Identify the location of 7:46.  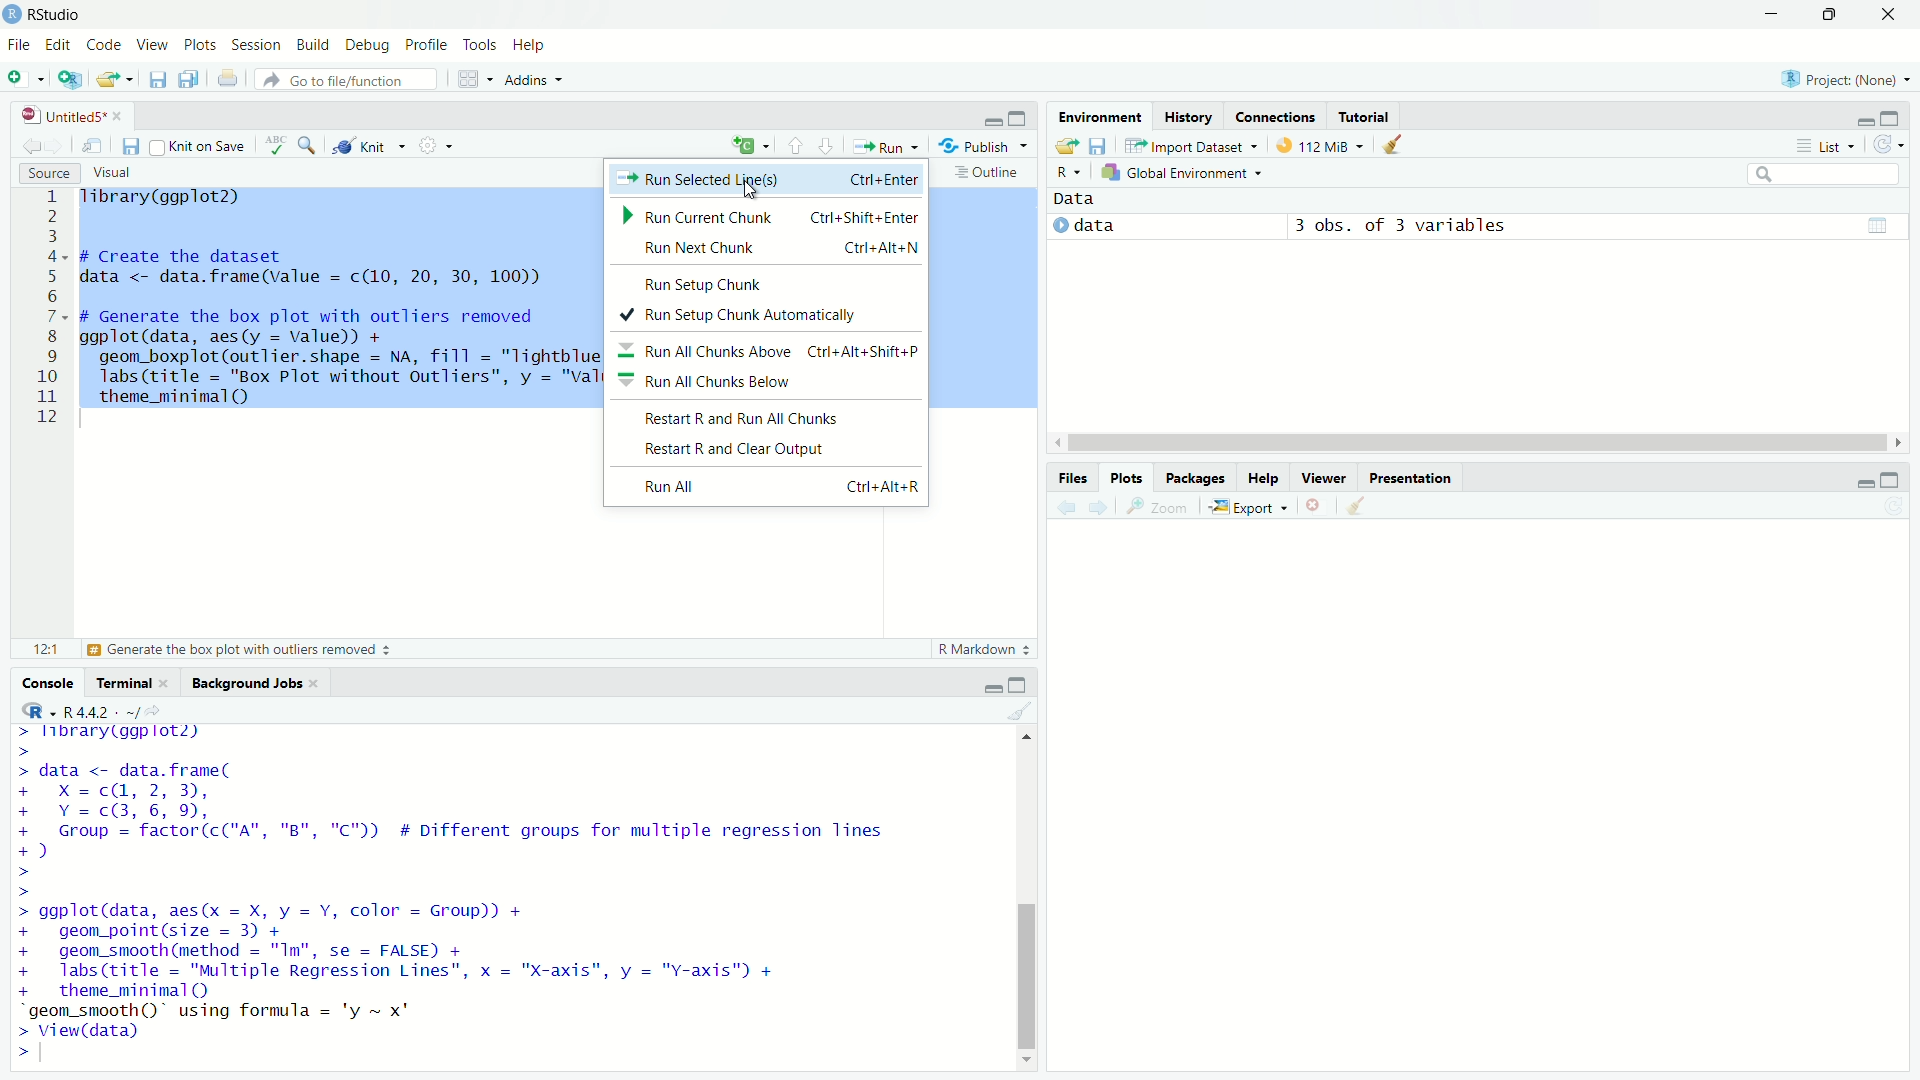
(41, 647).